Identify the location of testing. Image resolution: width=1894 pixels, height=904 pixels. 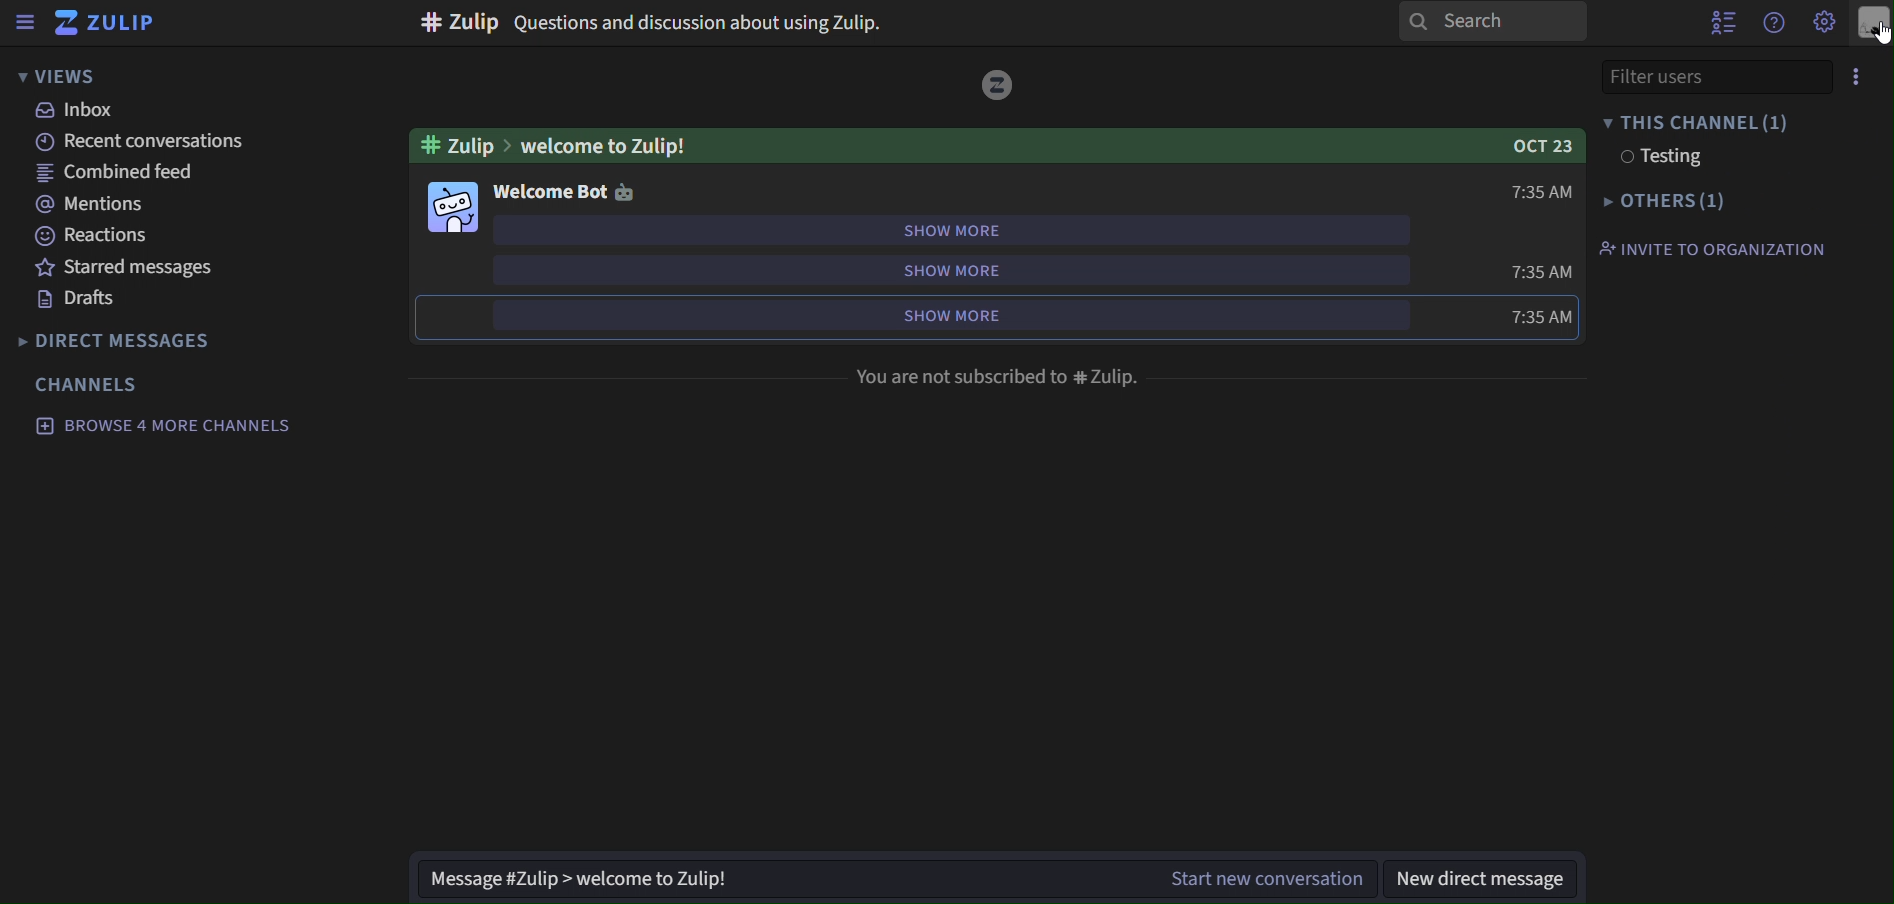
(1661, 159).